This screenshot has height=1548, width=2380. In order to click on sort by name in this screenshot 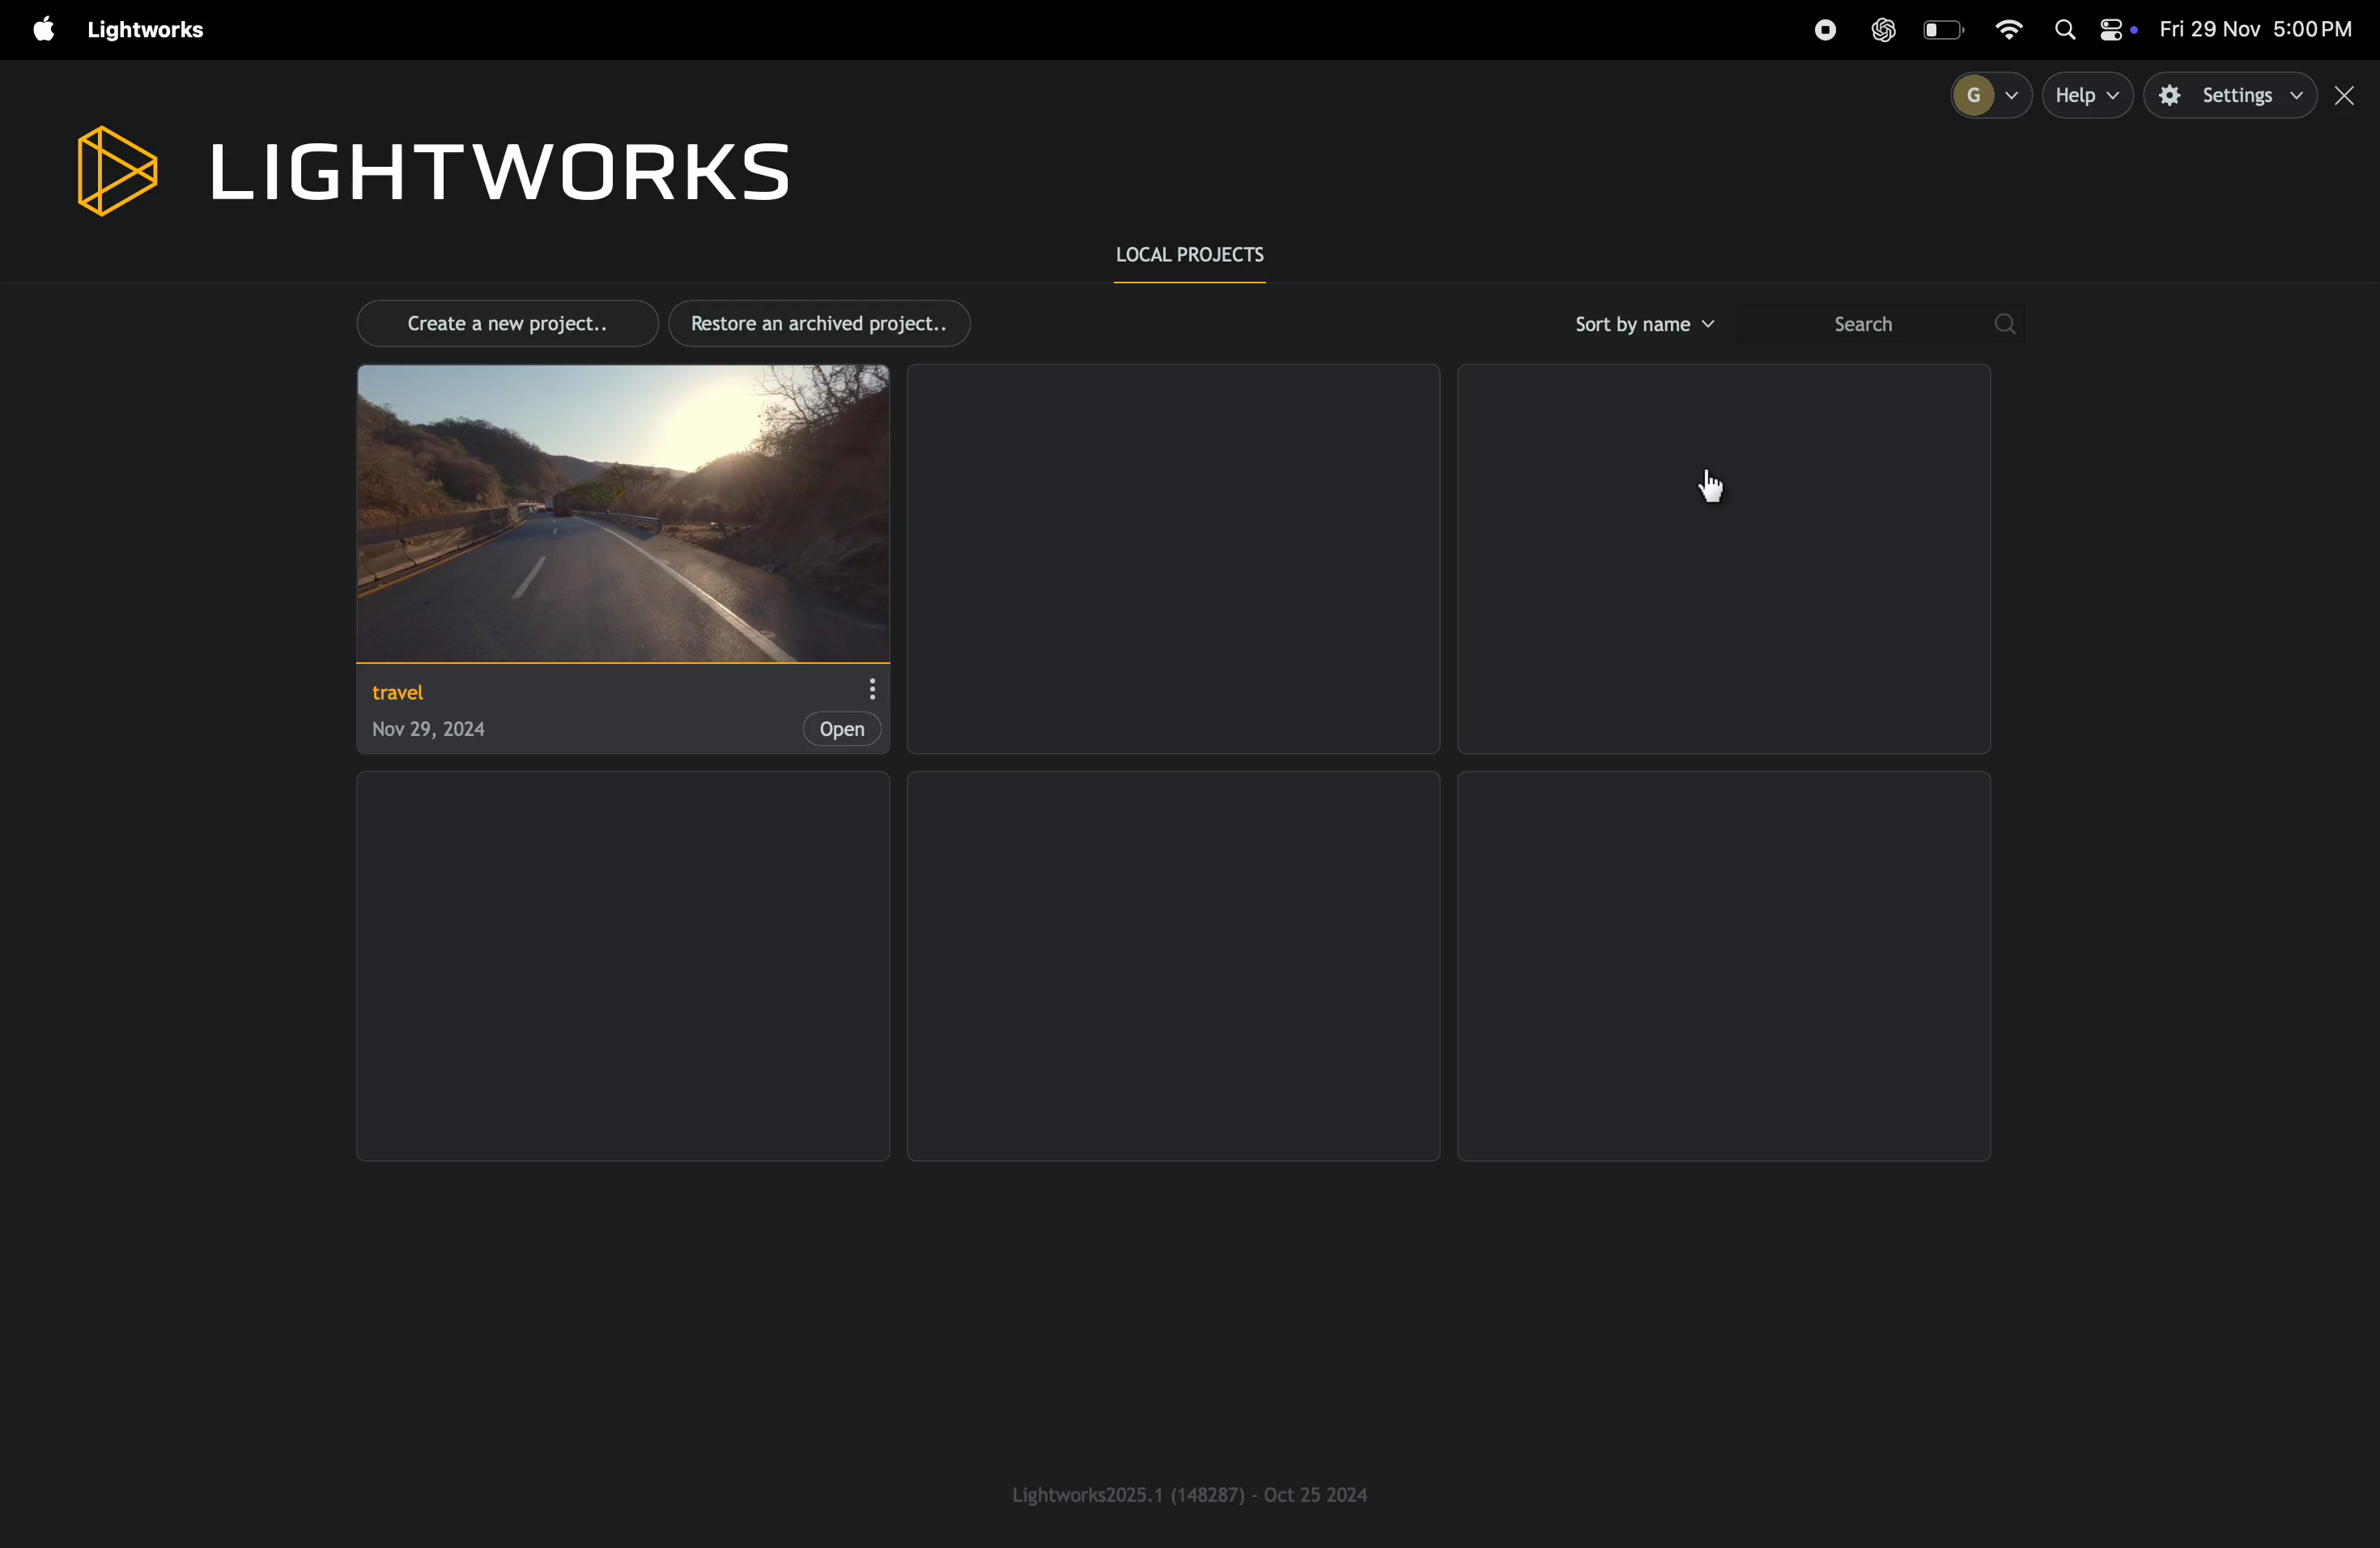, I will do `click(1641, 324)`.